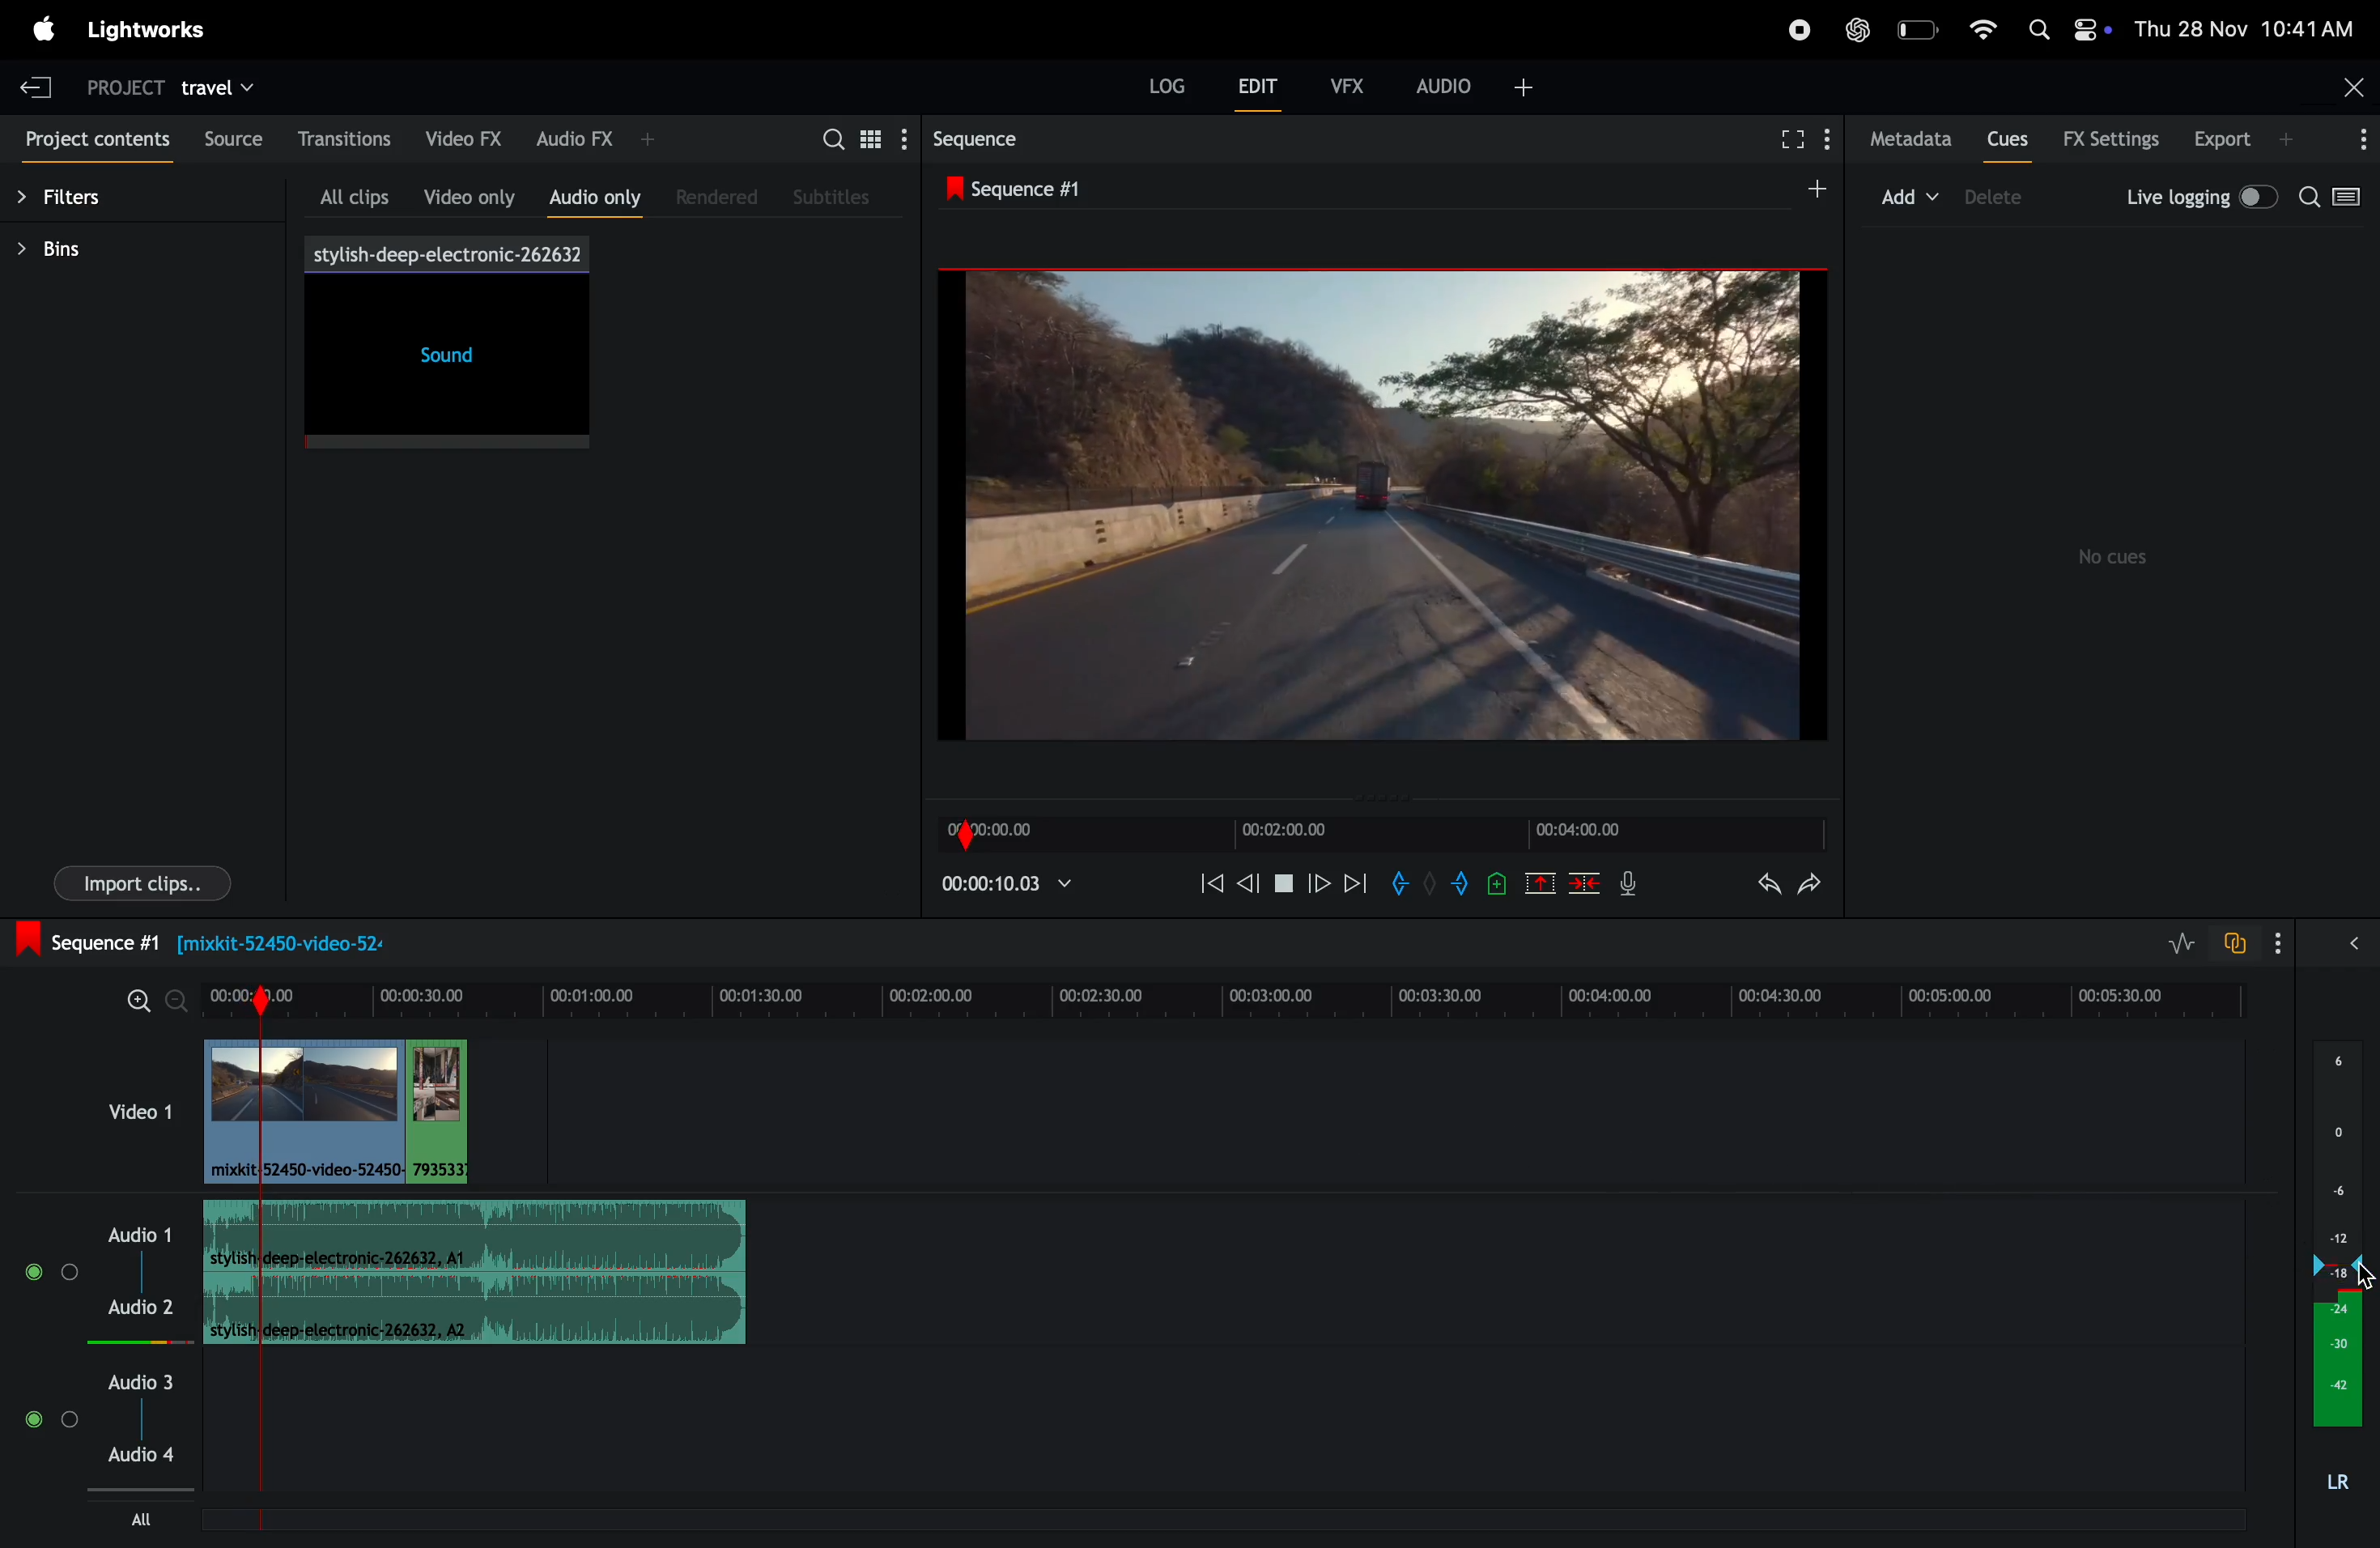  I want to click on audio, so click(1475, 85).